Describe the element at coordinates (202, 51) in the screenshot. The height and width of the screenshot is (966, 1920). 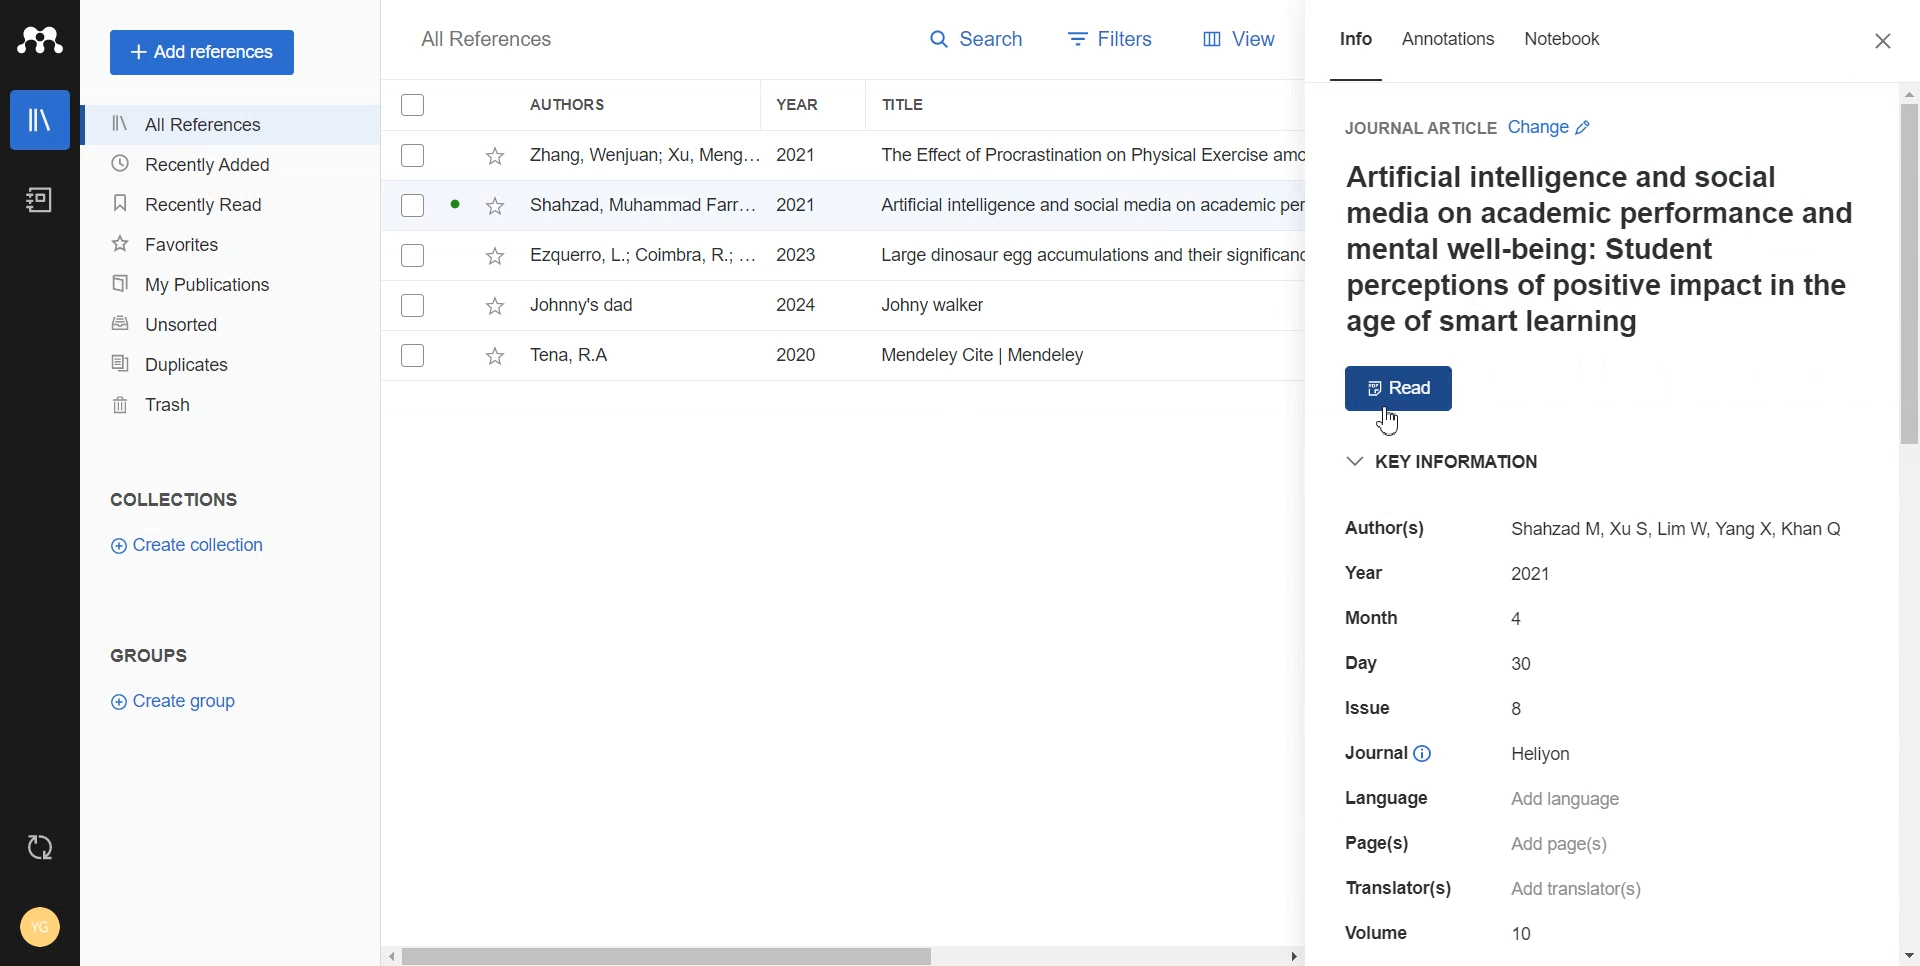
I see `Add references` at that location.